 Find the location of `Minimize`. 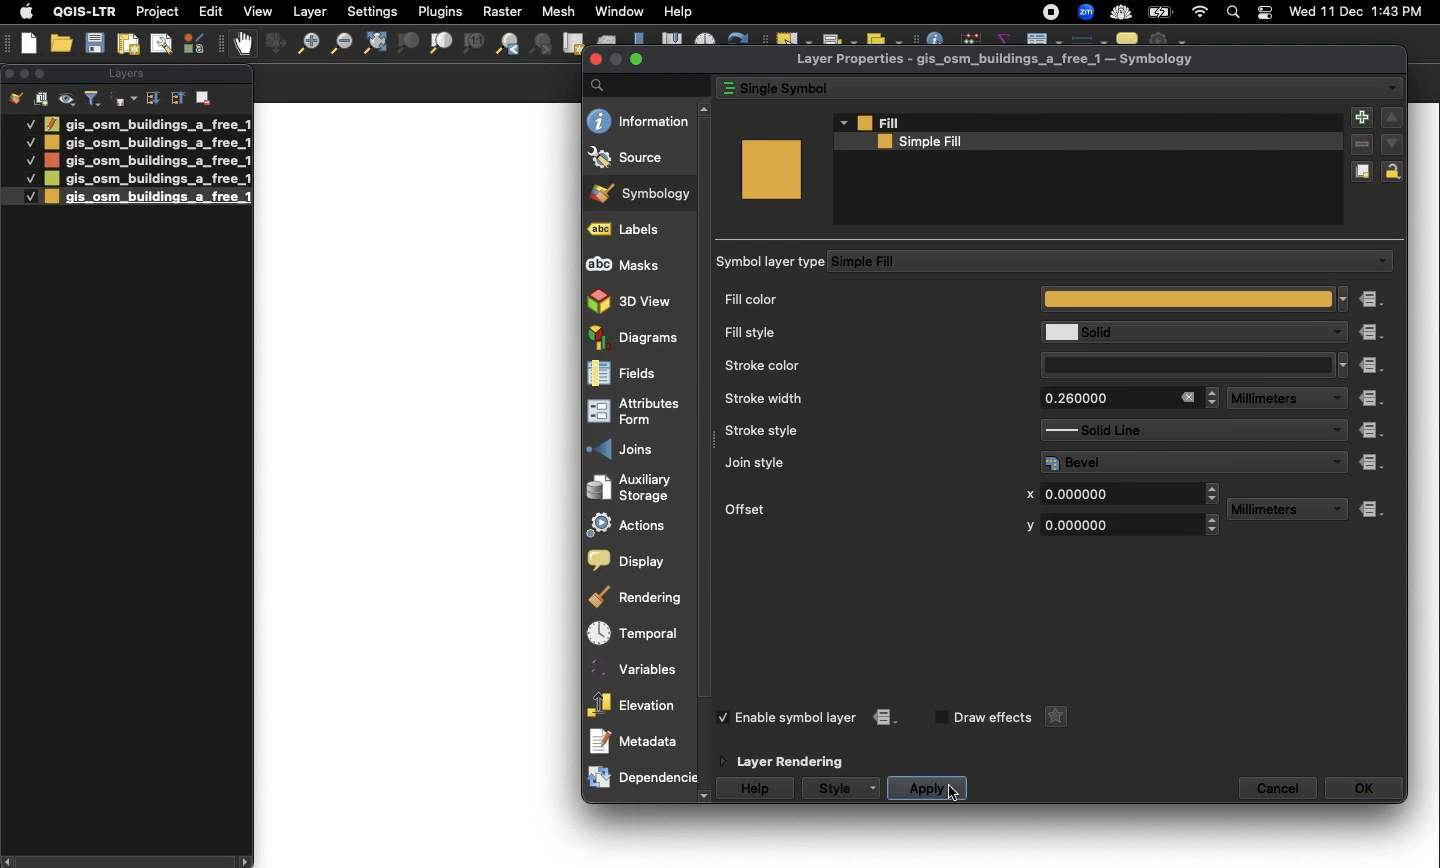

Minimize is located at coordinates (23, 72).